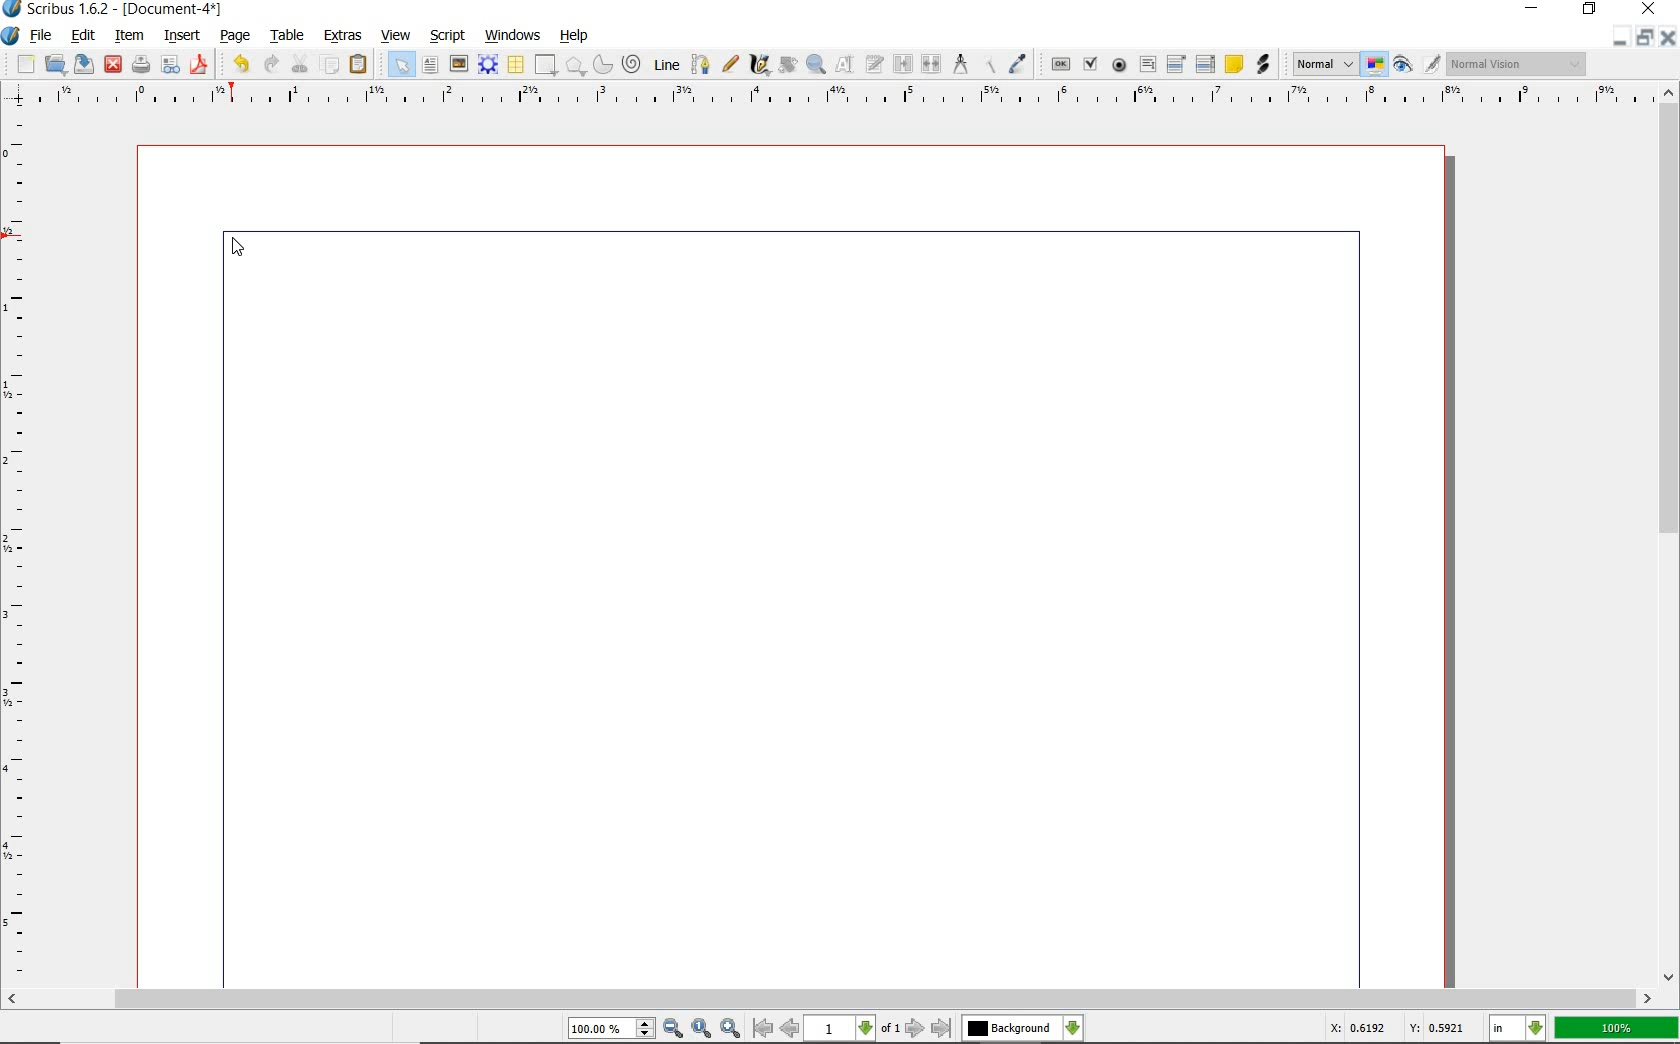 The height and width of the screenshot is (1044, 1680). Describe the element at coordinates (1090, 63) in the screenshot. I see `pdf check box` at that location.